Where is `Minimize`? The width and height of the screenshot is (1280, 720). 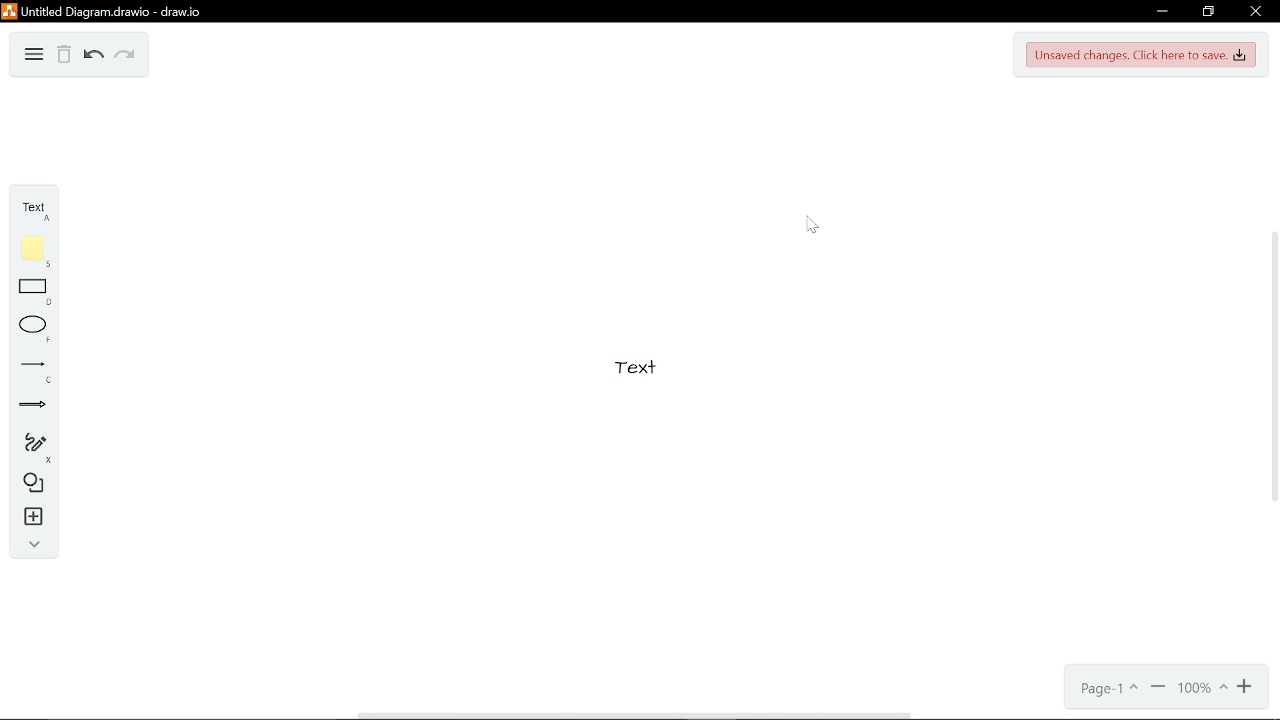 Minimize is located at coordinates (1162, 11).